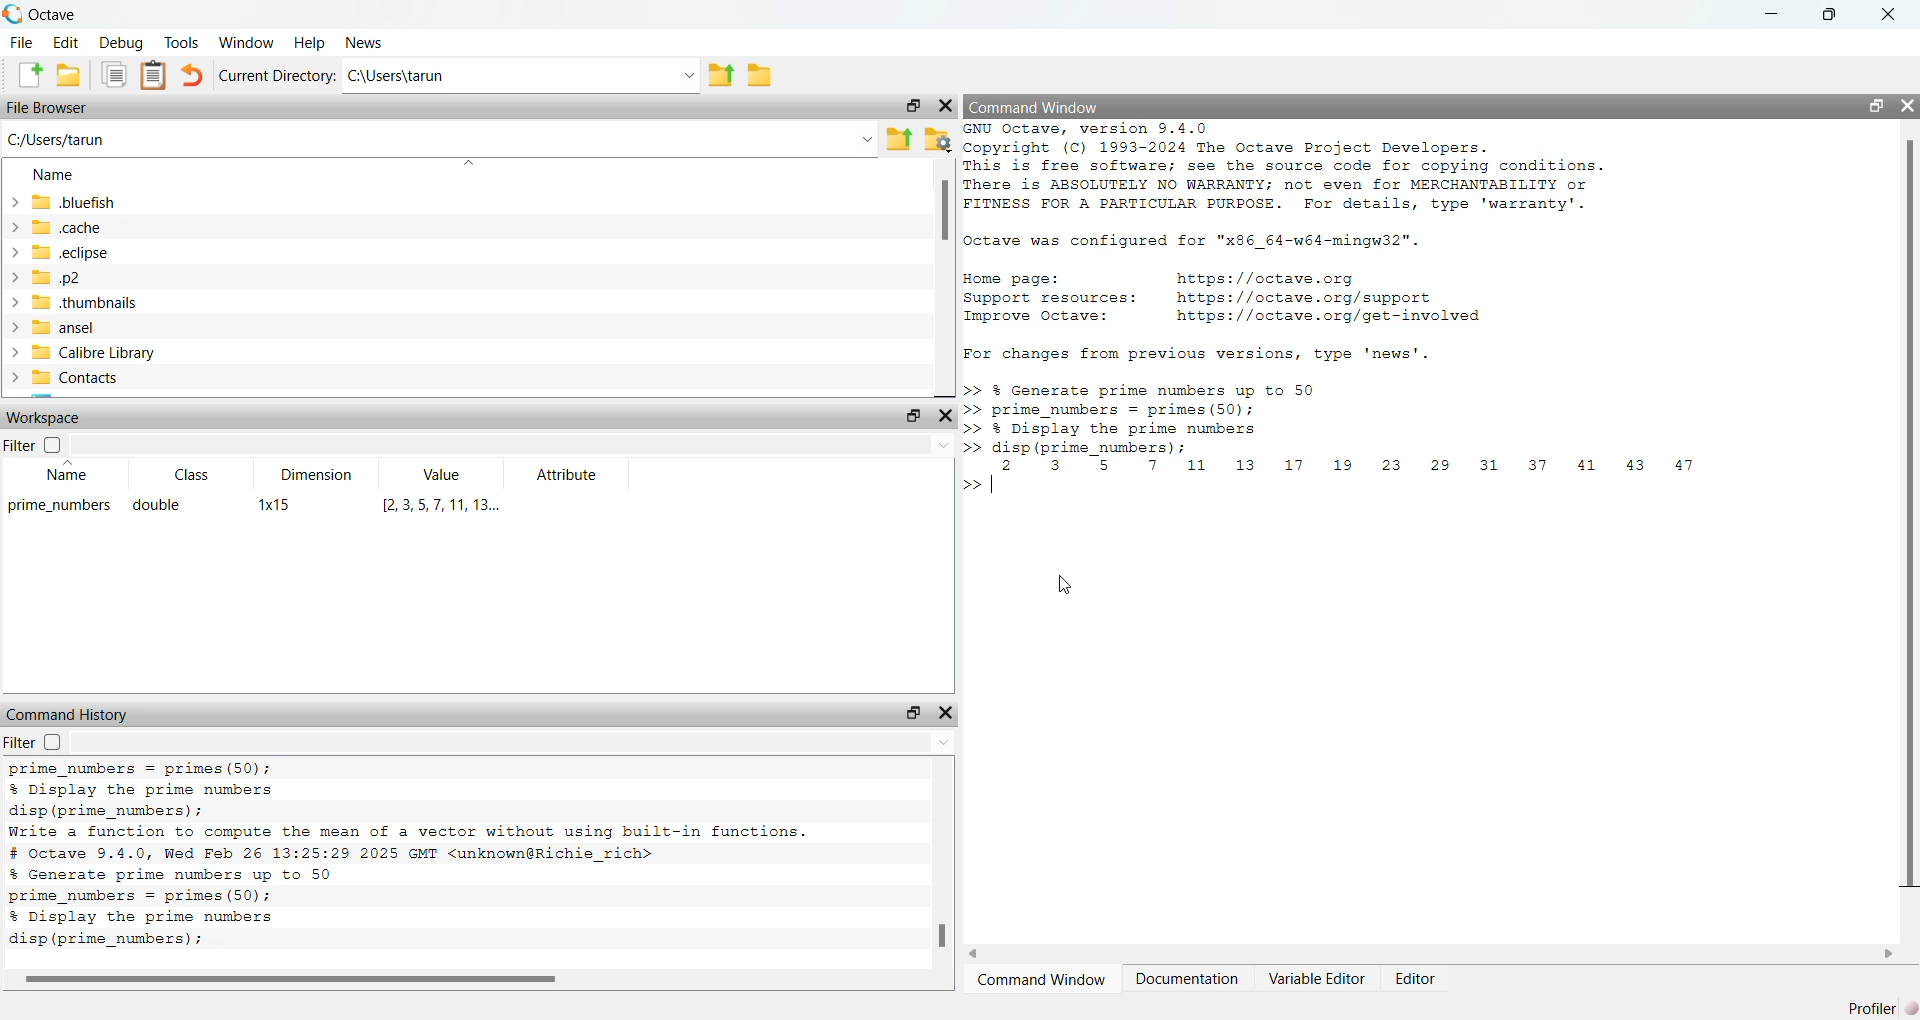 This screenshot has height=1020, width=1920. What do you see at coordinates (95, 353) in the screenshot?
I see `calibre library` at bounding box center [95, 353].